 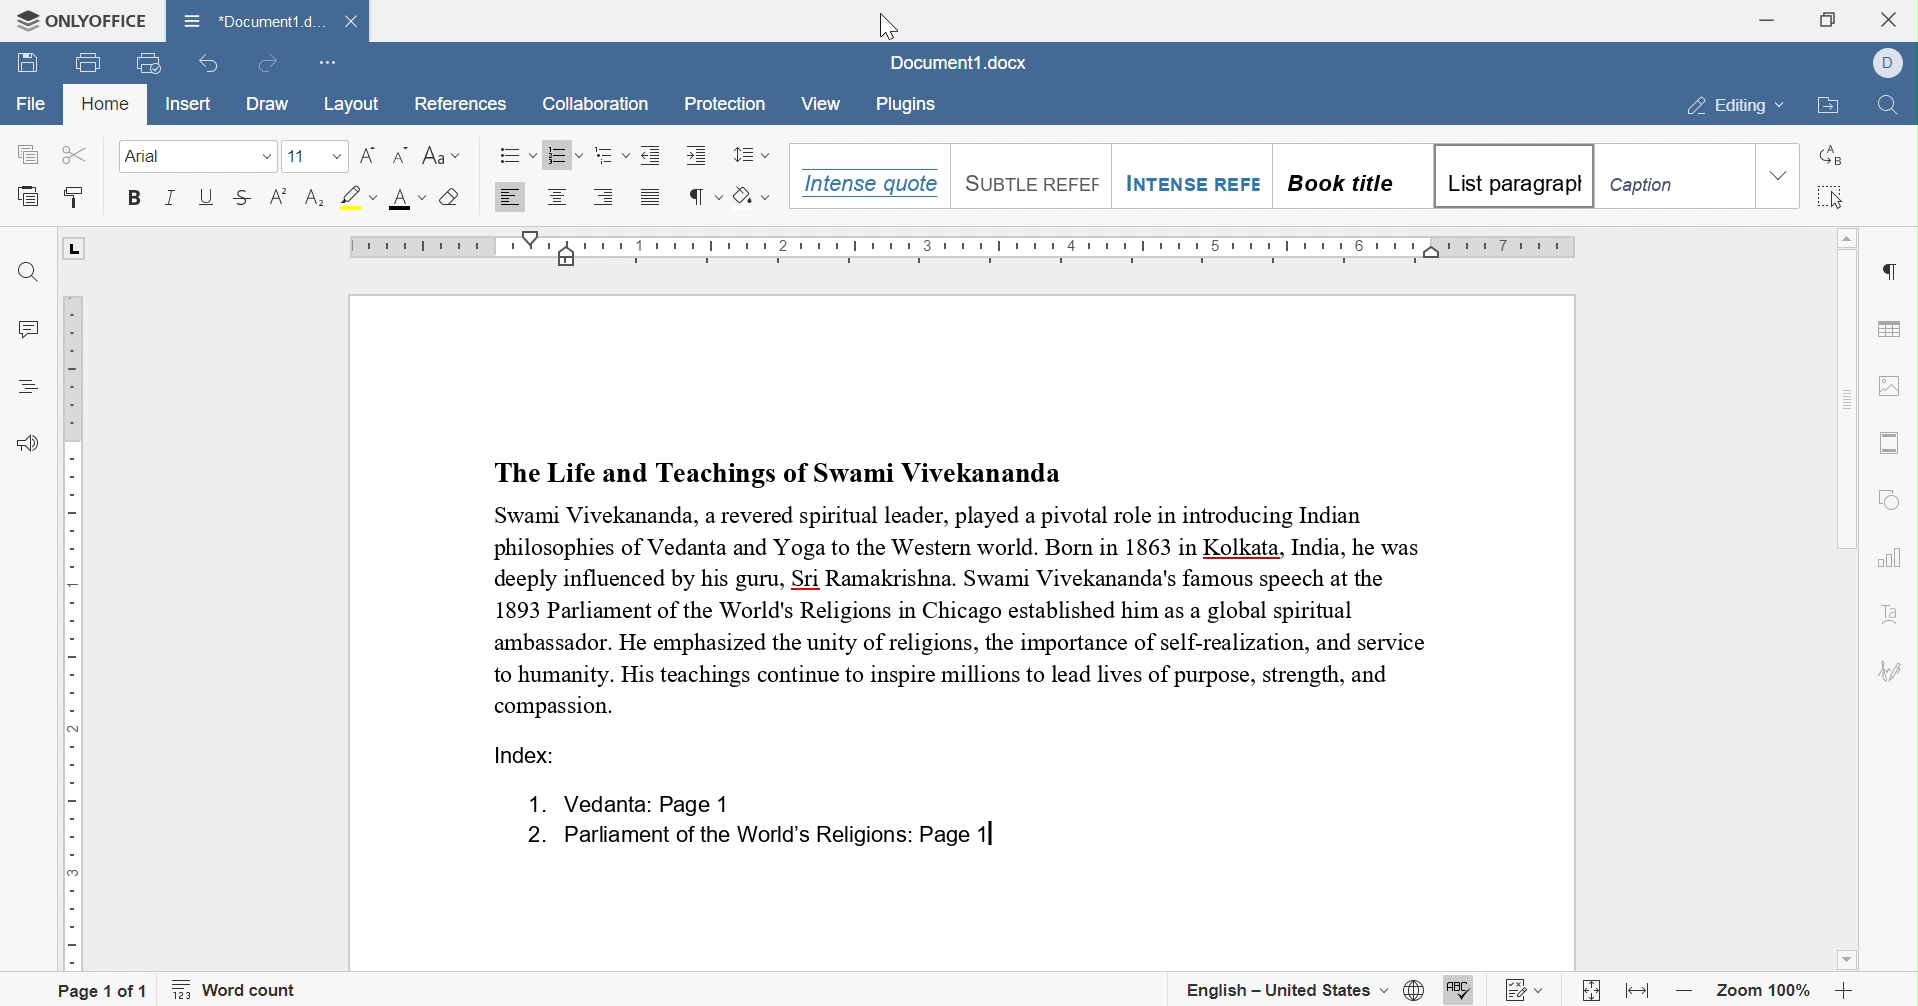 I want to click on minimmize, so click(x=1766, y=18).